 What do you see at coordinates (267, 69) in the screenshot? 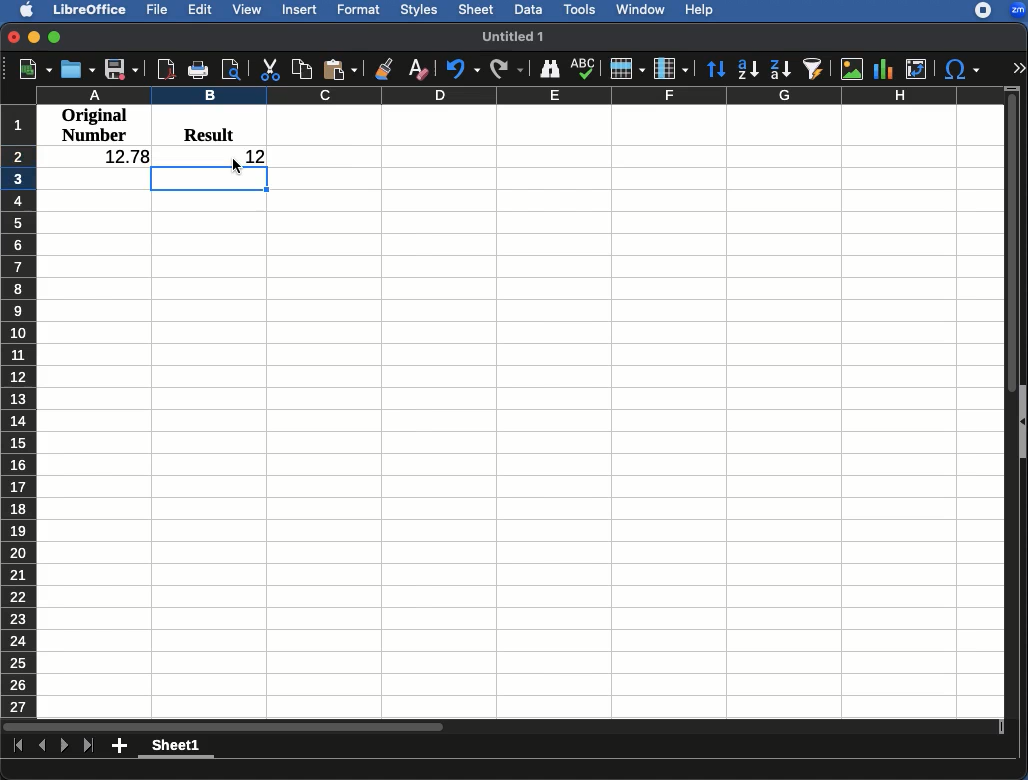
I see `Cut` at bounding box center [267, 69].